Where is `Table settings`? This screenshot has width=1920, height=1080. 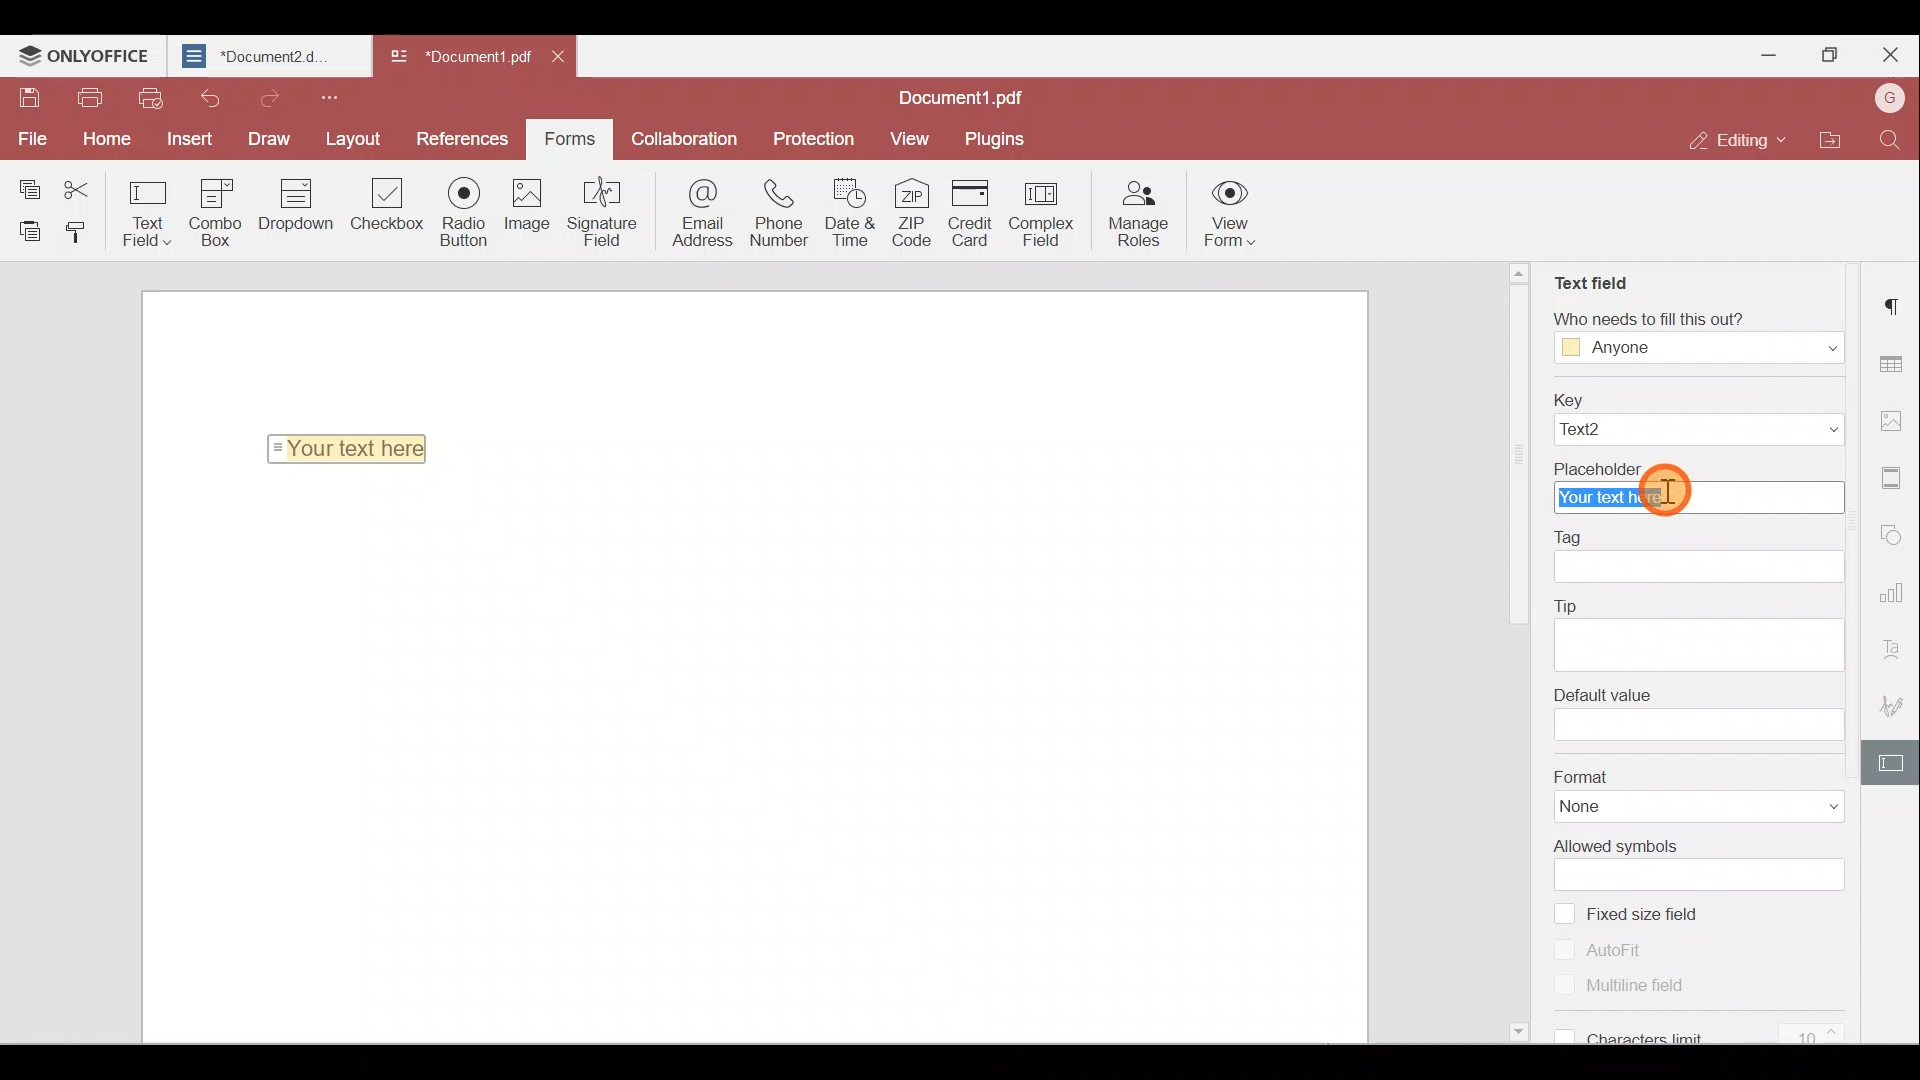 Table settings is located at coordinates (1894, 358).